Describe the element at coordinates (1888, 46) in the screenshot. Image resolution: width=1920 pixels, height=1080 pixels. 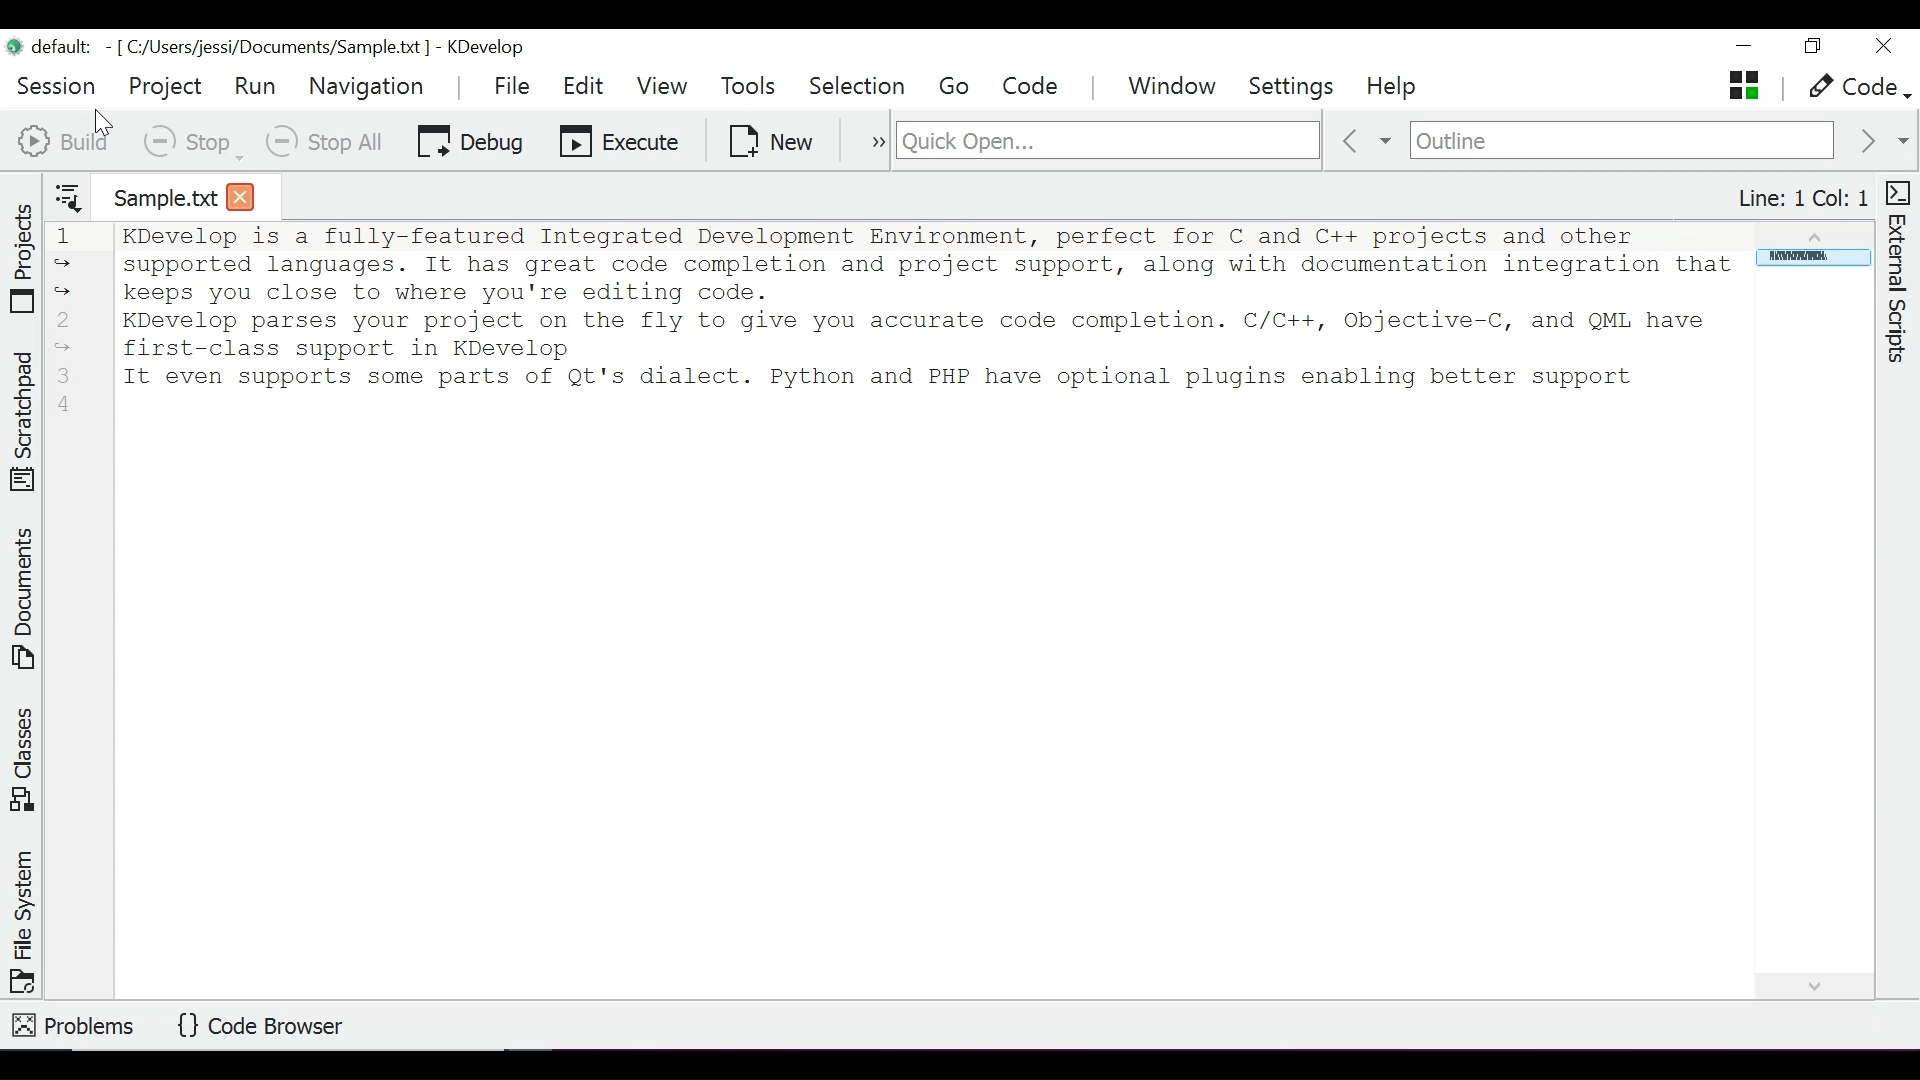
I see `Close` at that location.